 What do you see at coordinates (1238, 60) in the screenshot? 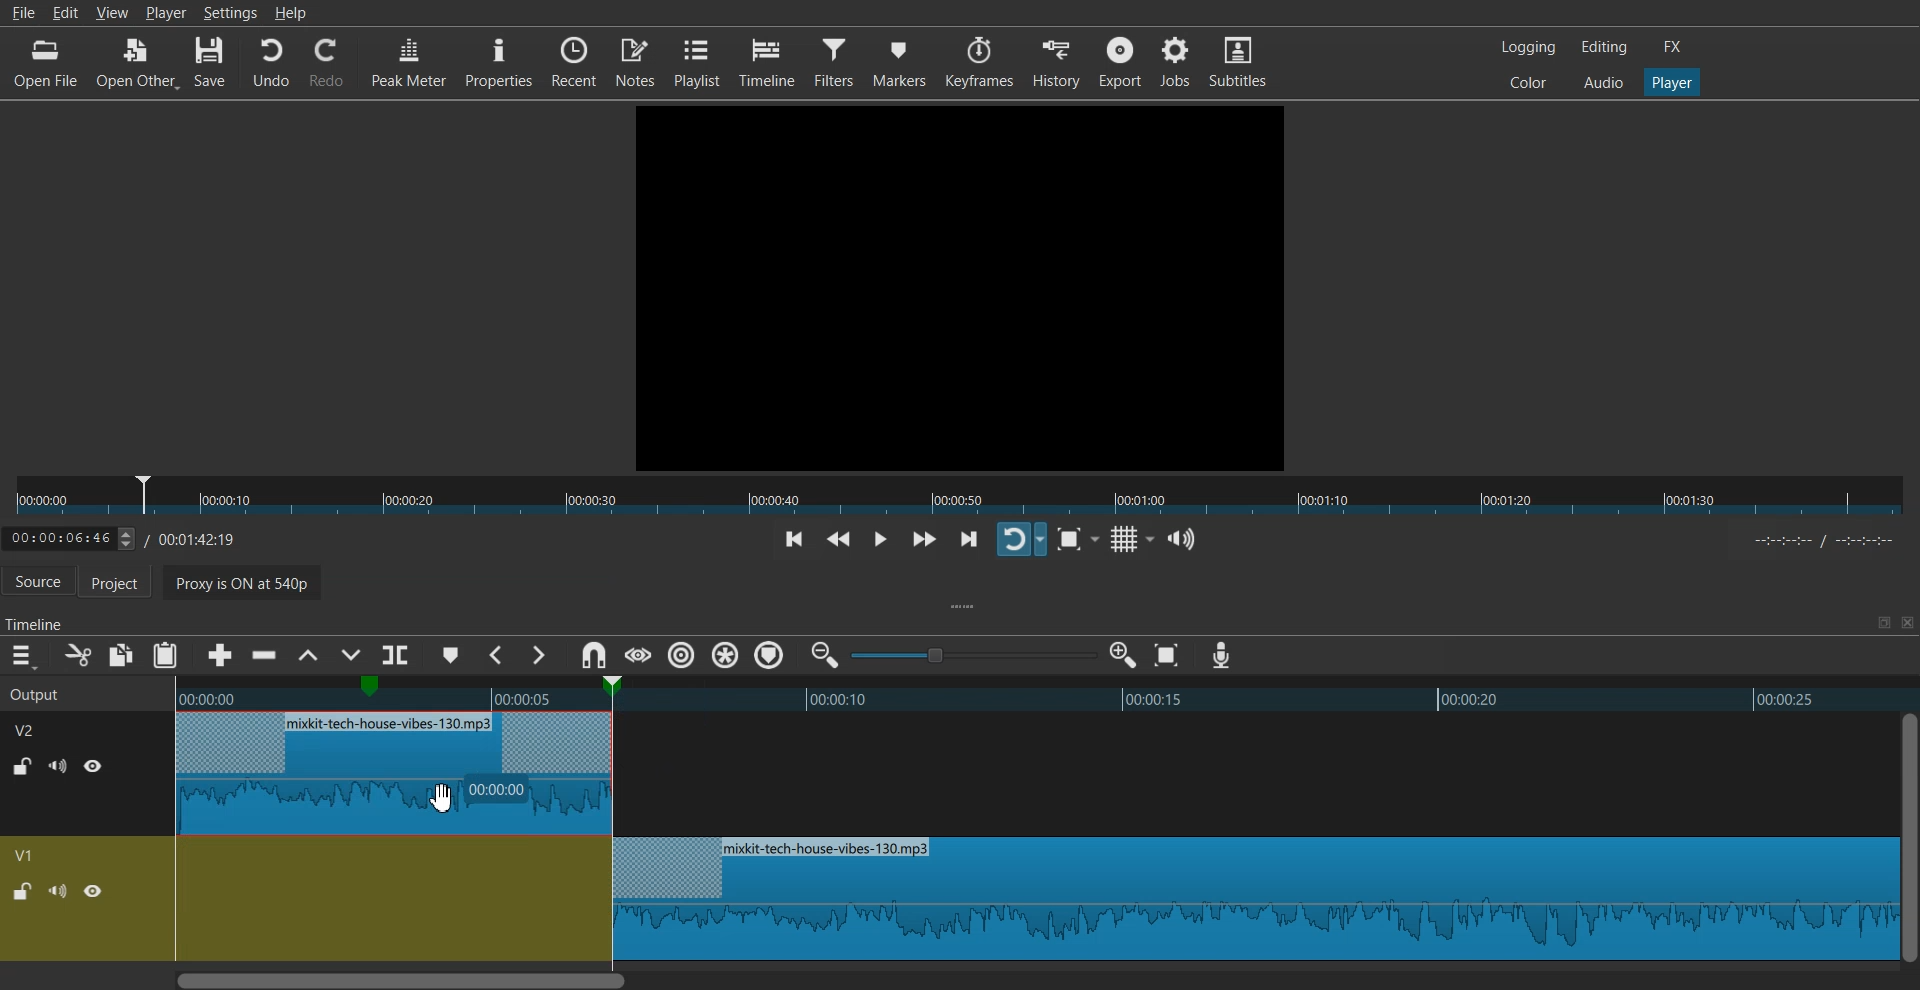
I see `Subtitles` at bounding box center [1238, 60].